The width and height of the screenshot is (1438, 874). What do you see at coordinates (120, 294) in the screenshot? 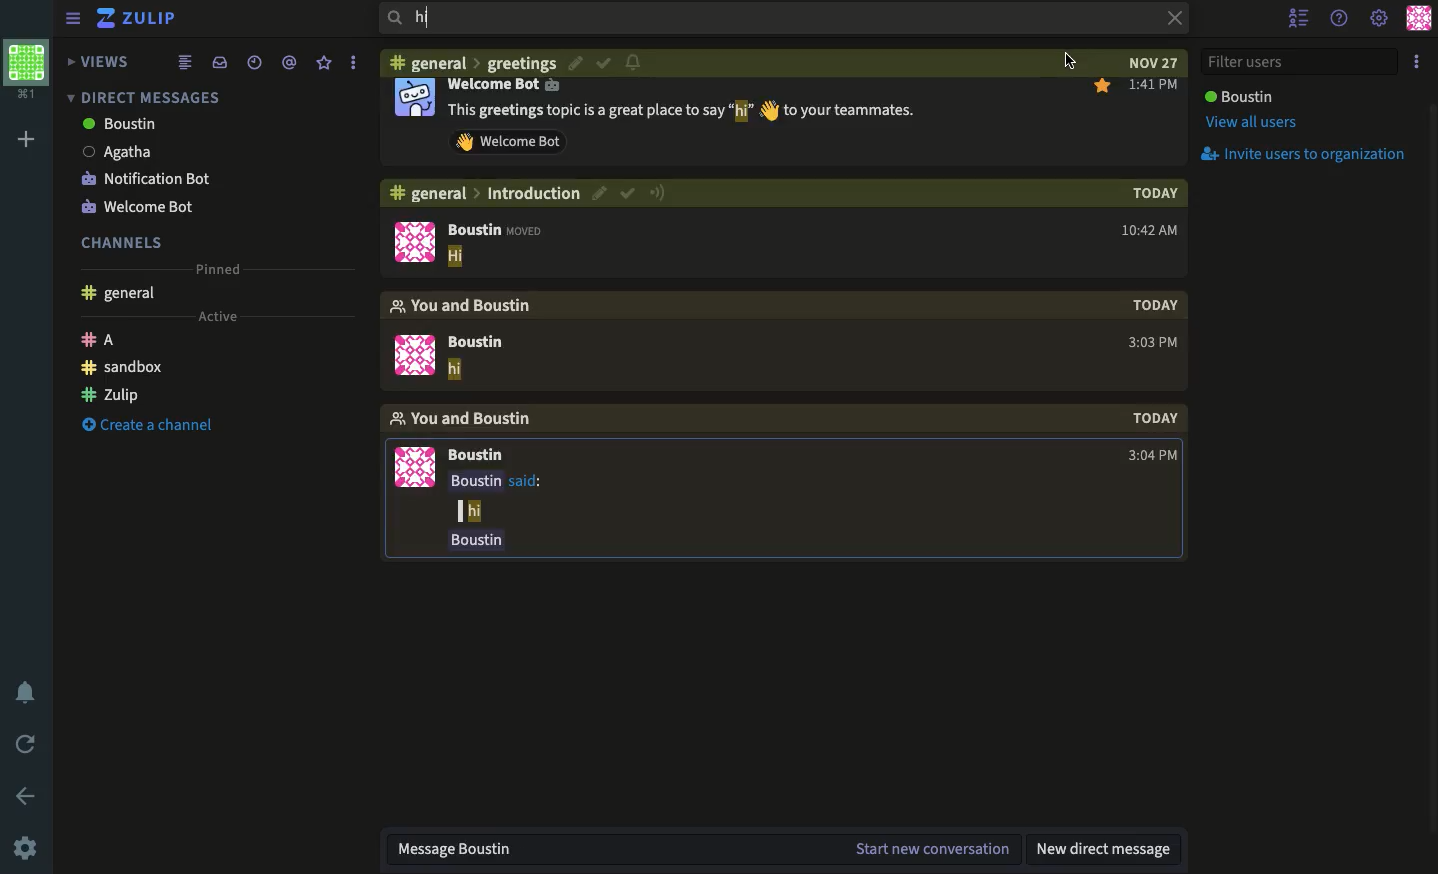
I see `General` at bounding box center [120, 294].